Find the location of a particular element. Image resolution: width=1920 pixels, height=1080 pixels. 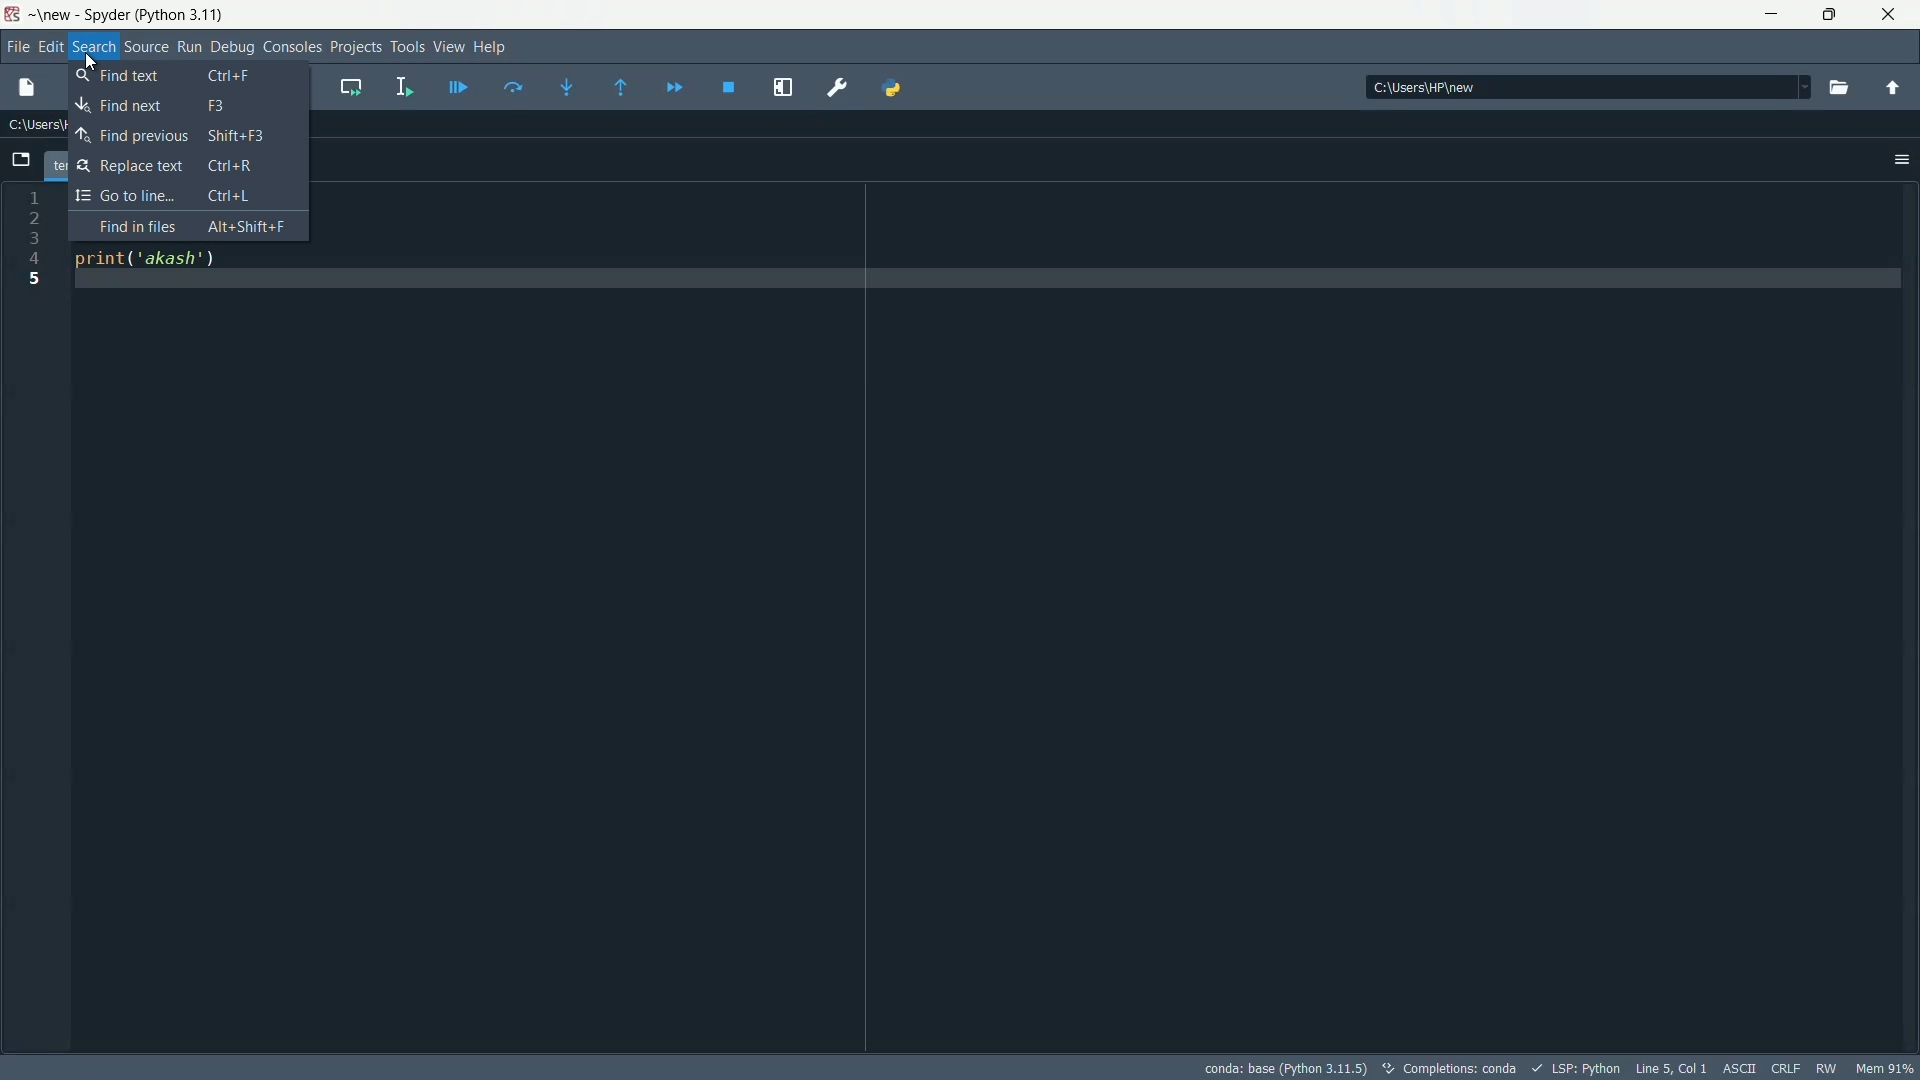

debug until next function is located at coordinates (676, 87).